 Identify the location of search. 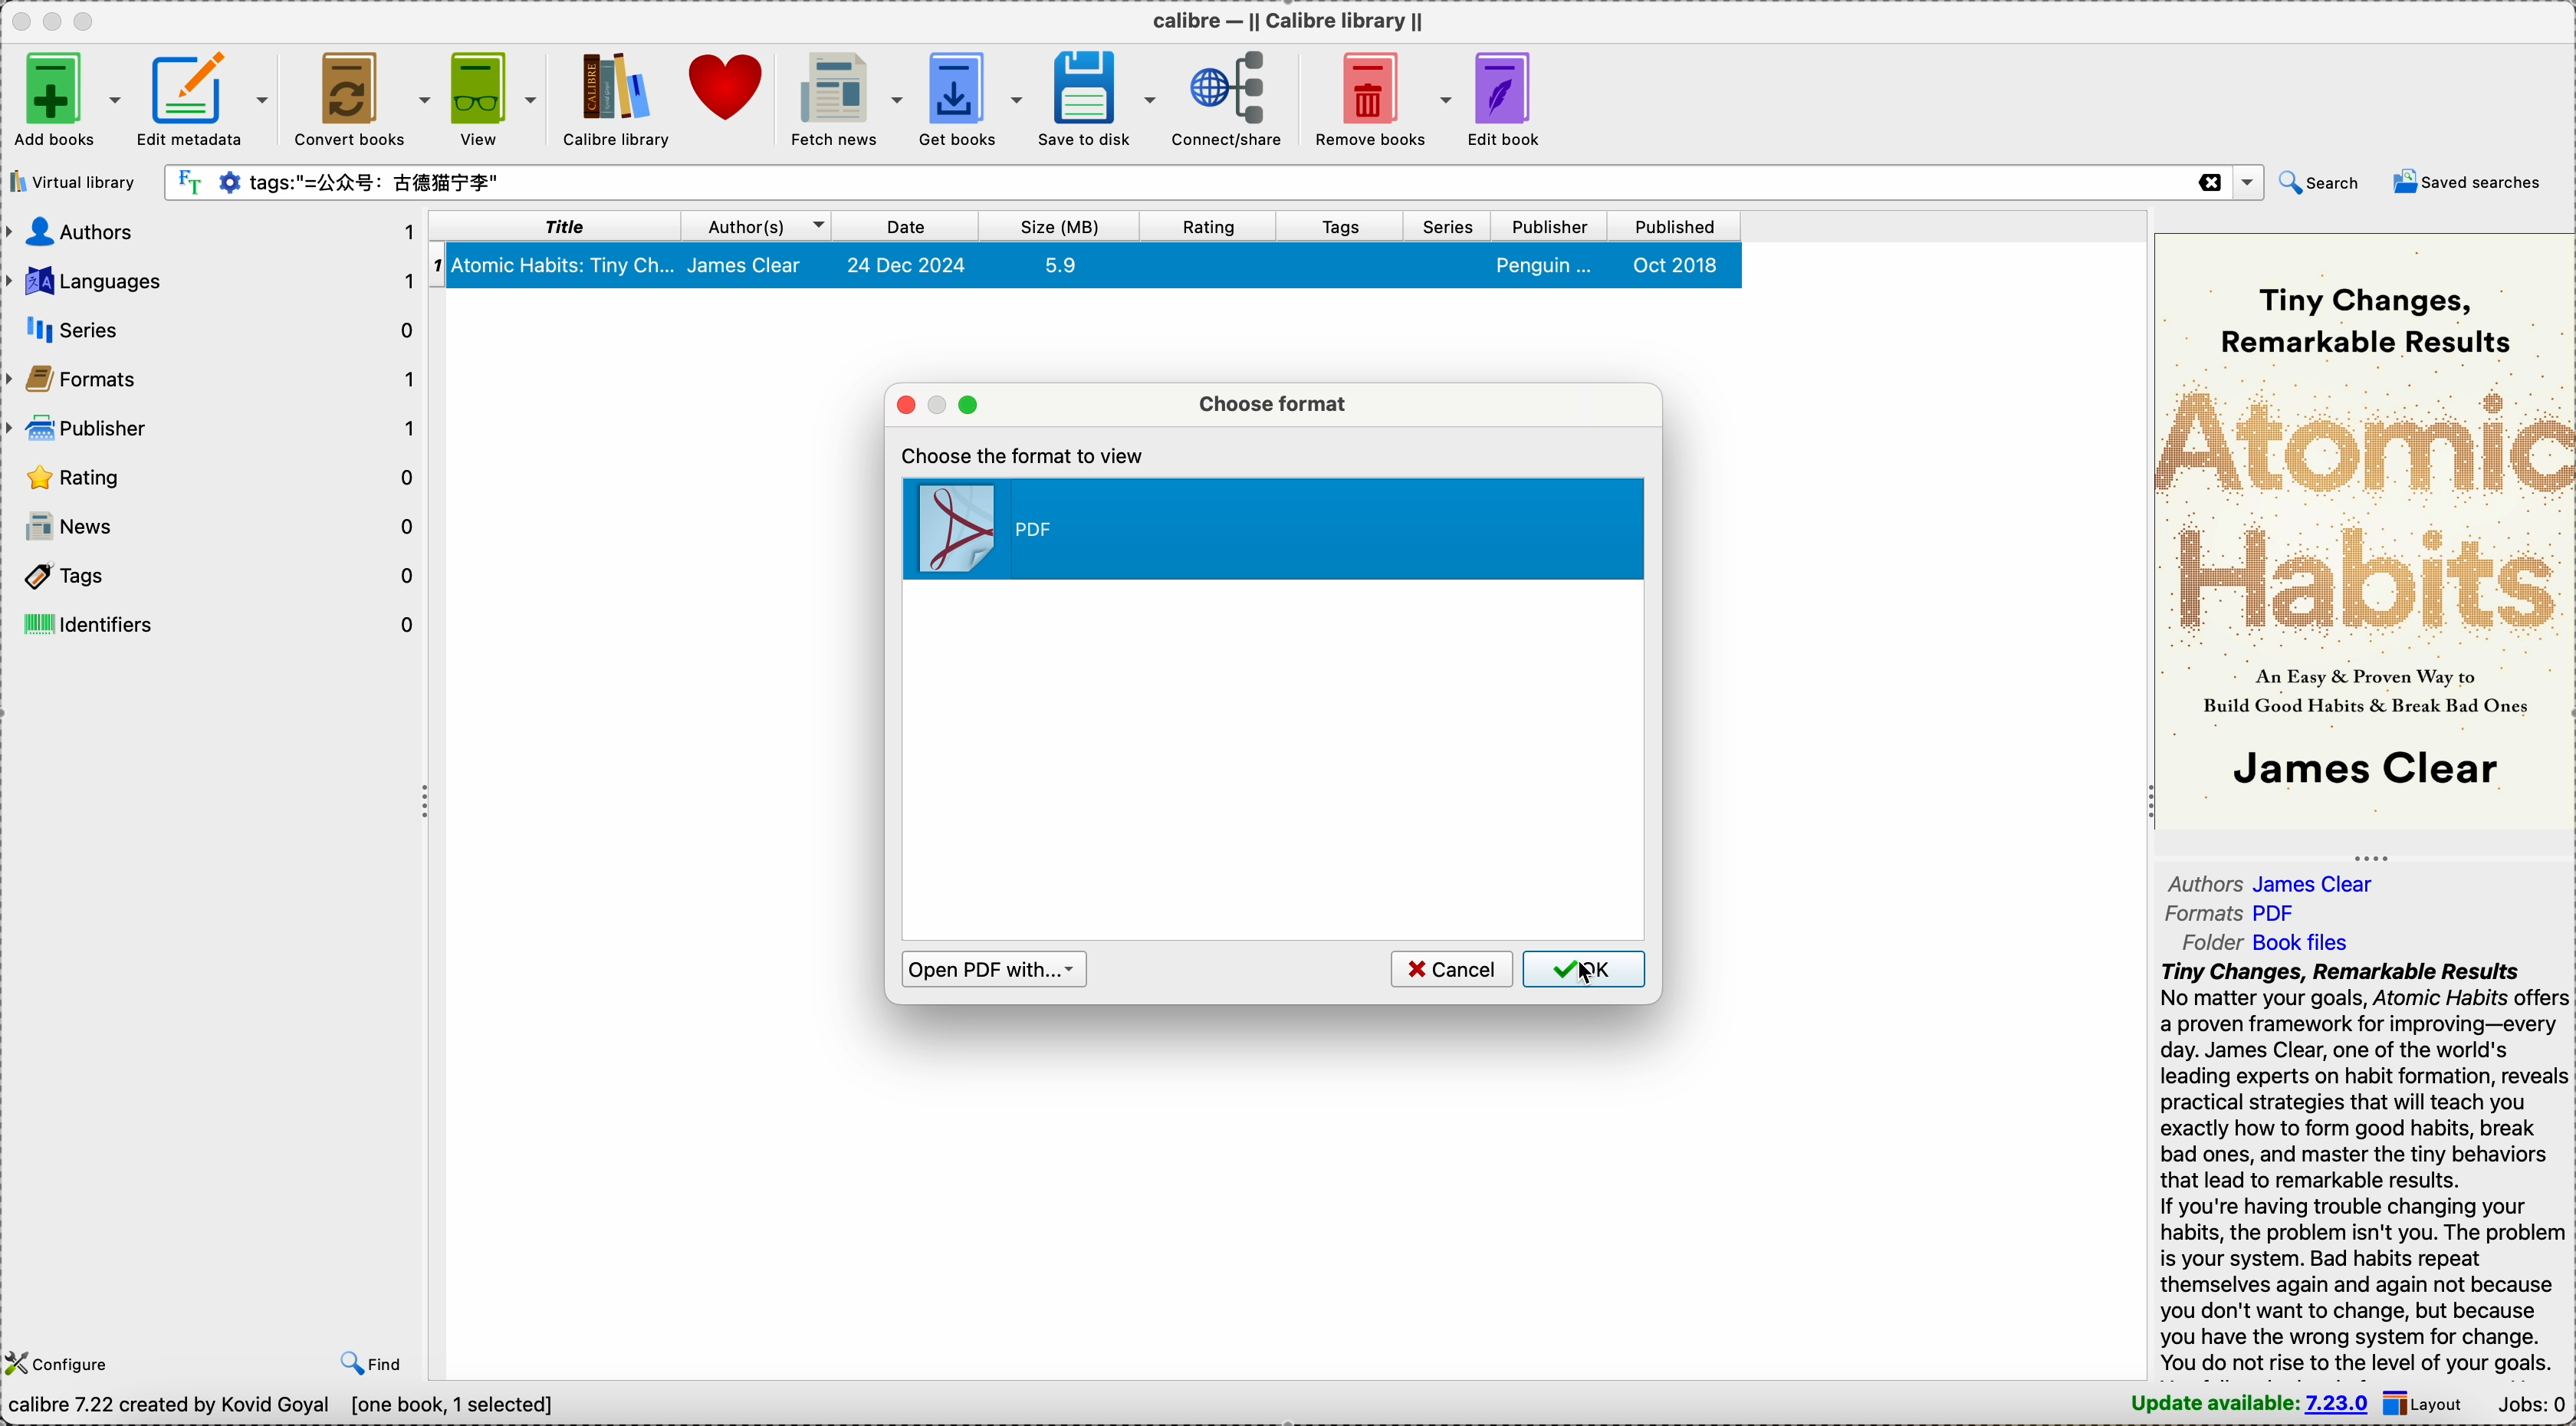
(2319, 182).